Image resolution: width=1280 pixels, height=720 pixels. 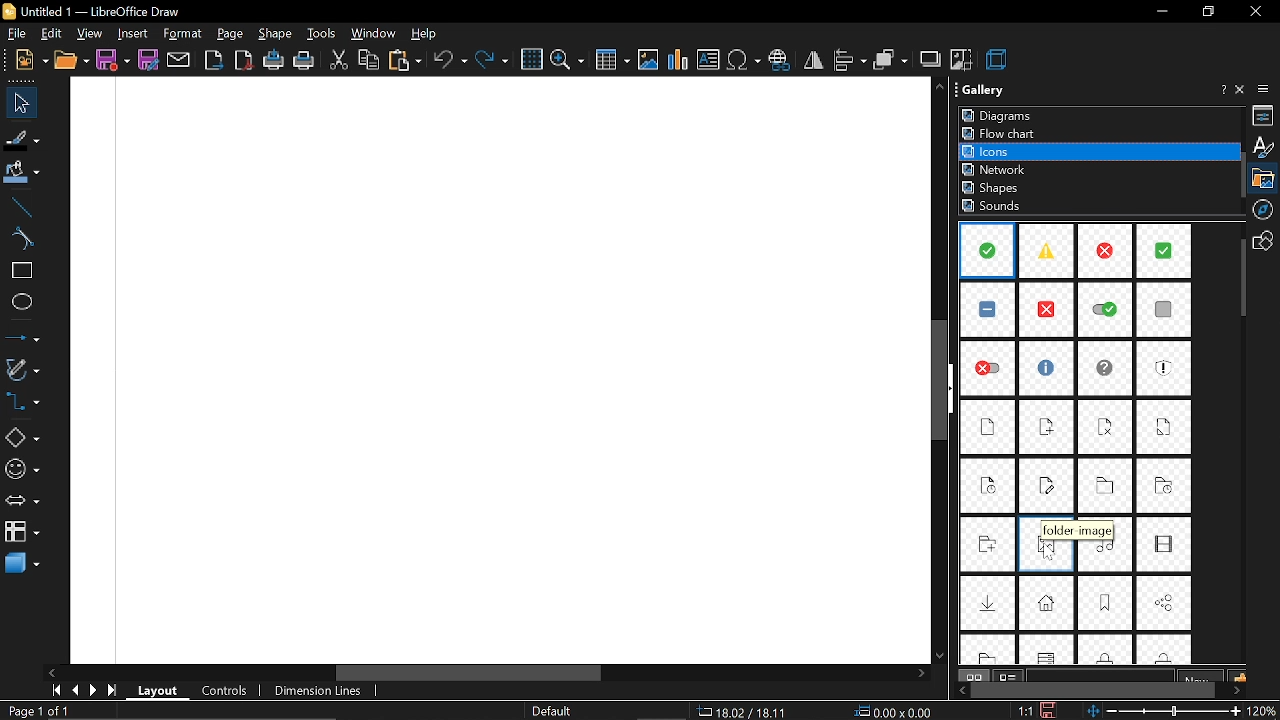 What do you see at coordinates (74, 690) in the screenshot?
I see `previous page` at bounding box center [74, 690].